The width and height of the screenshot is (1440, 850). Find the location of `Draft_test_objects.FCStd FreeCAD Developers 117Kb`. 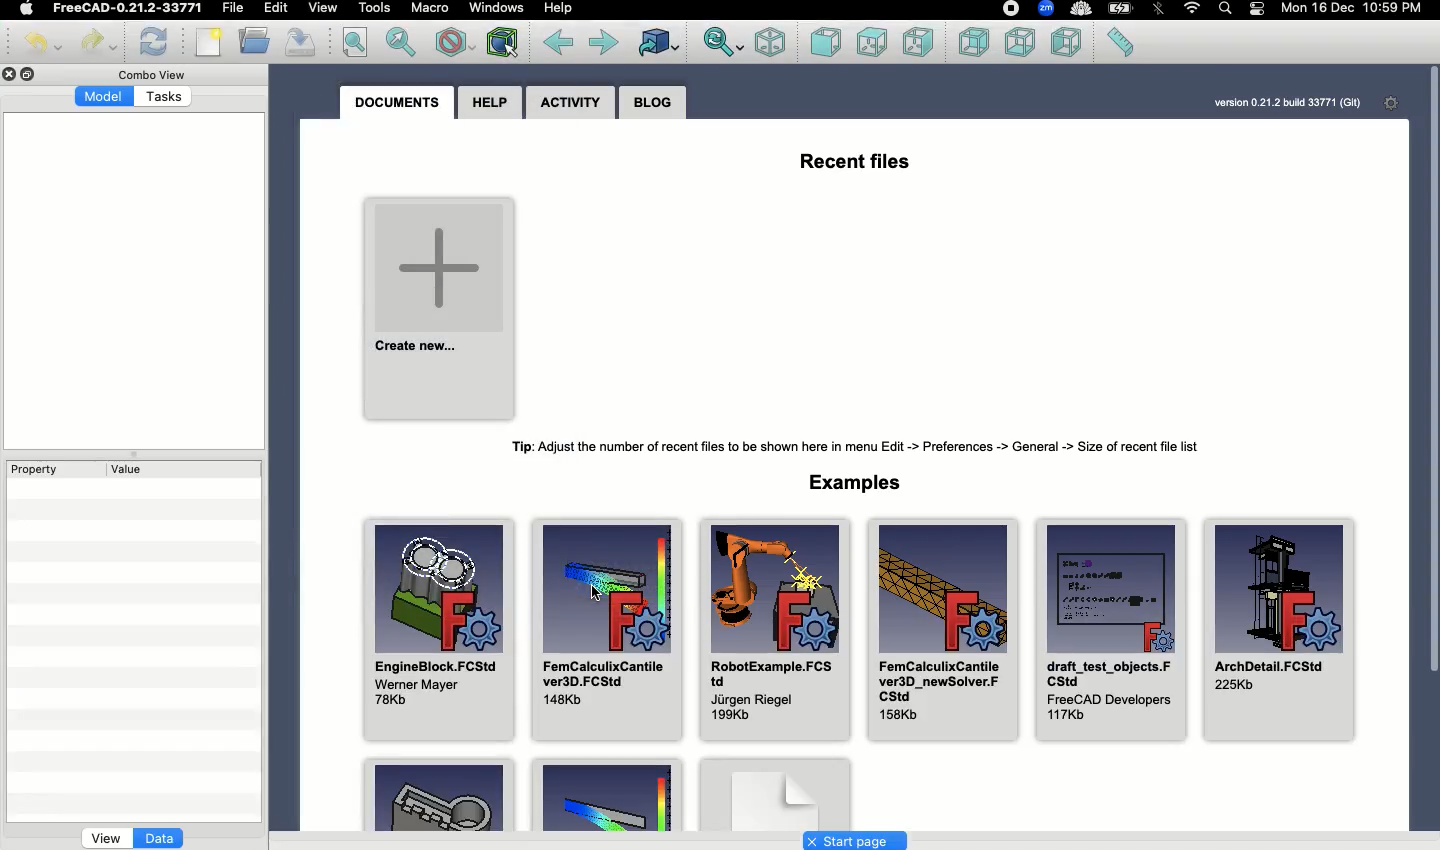

Draft_test_objects.FCStd FreeCAD Developers 117Kb is located at coordinates (1107, 630).